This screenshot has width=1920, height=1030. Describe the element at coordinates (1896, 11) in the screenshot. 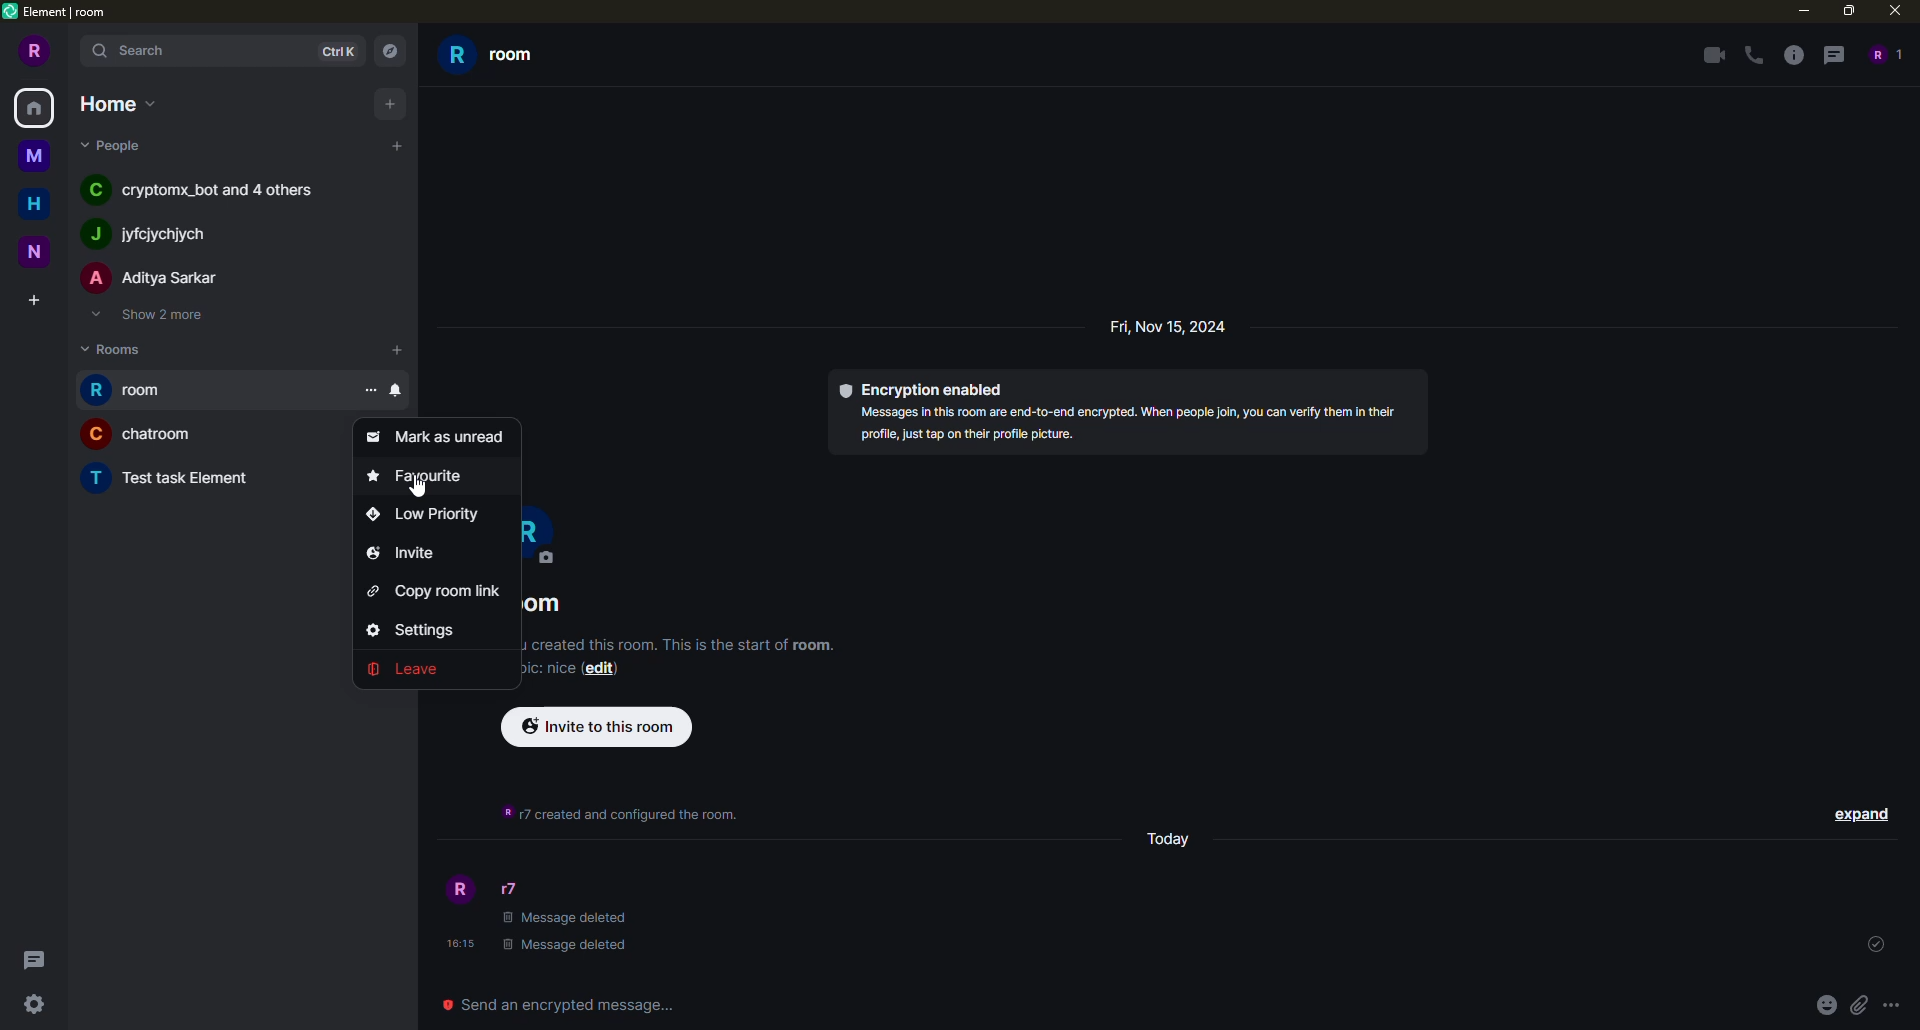

I see `close` at that location.